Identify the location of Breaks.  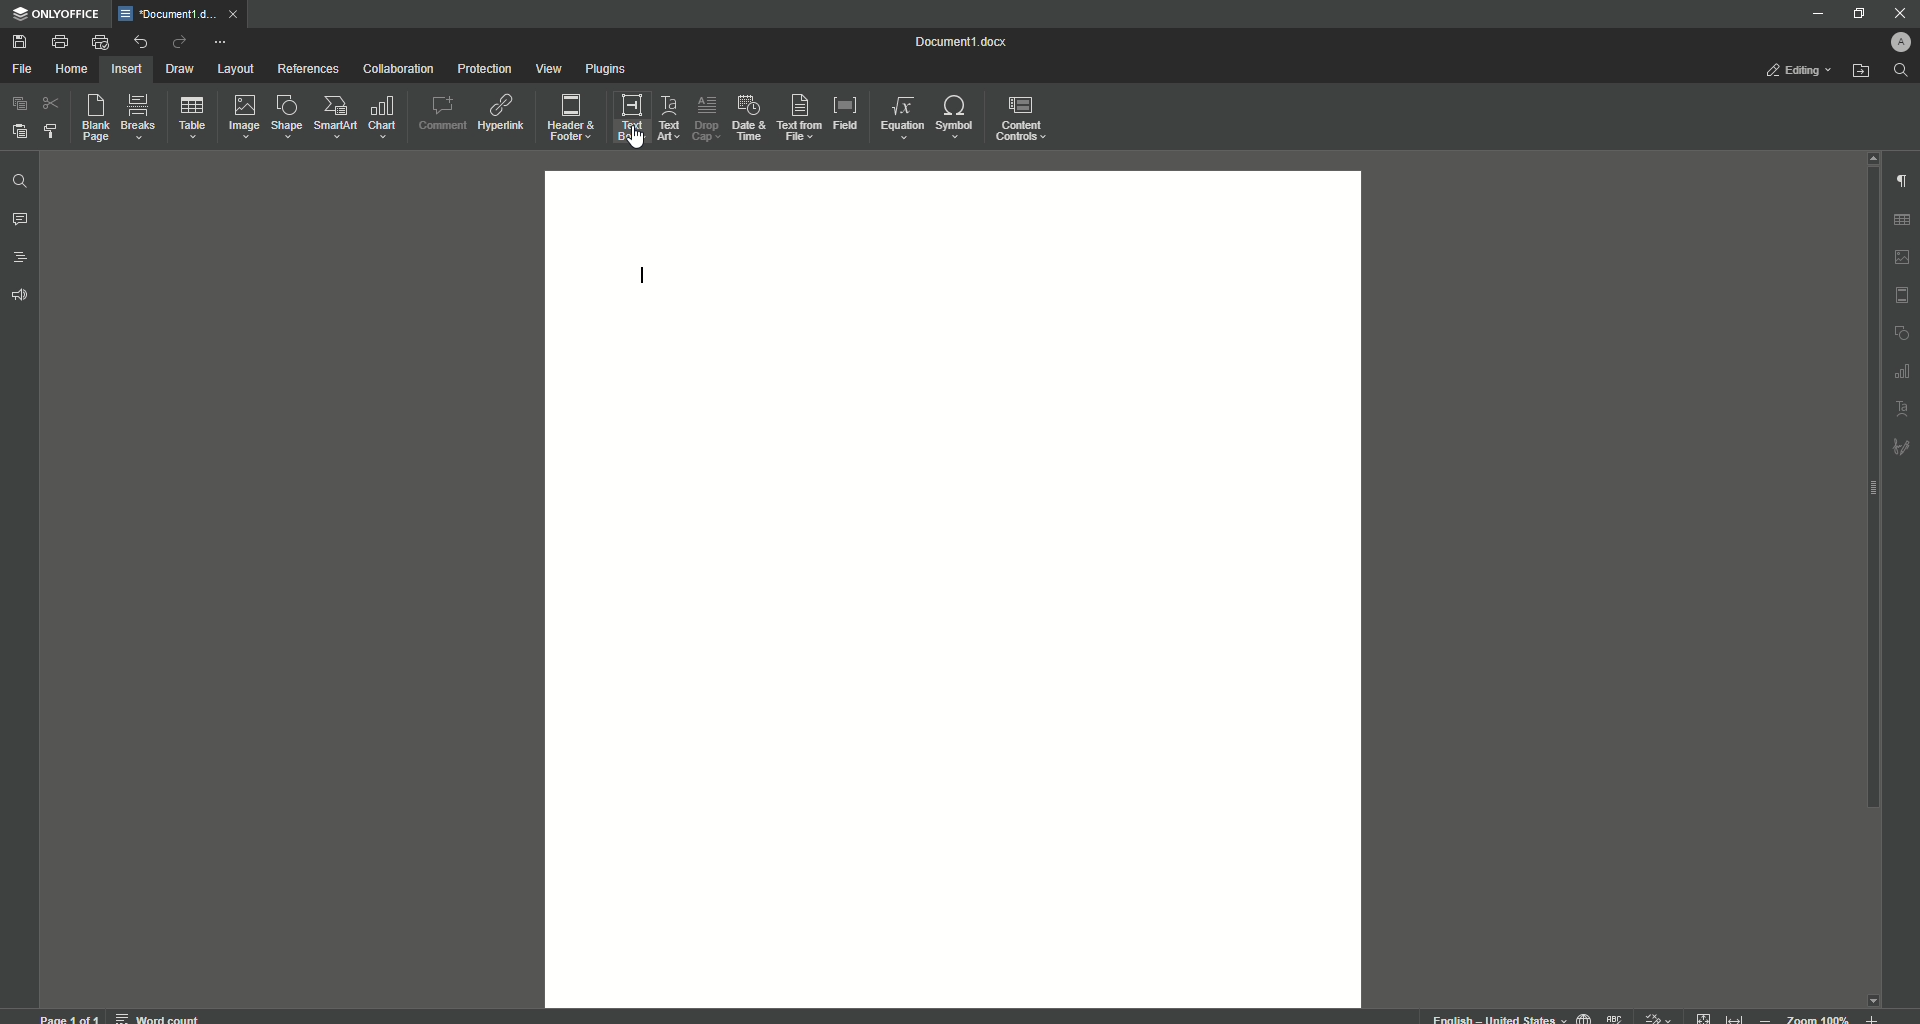
(139, 118).